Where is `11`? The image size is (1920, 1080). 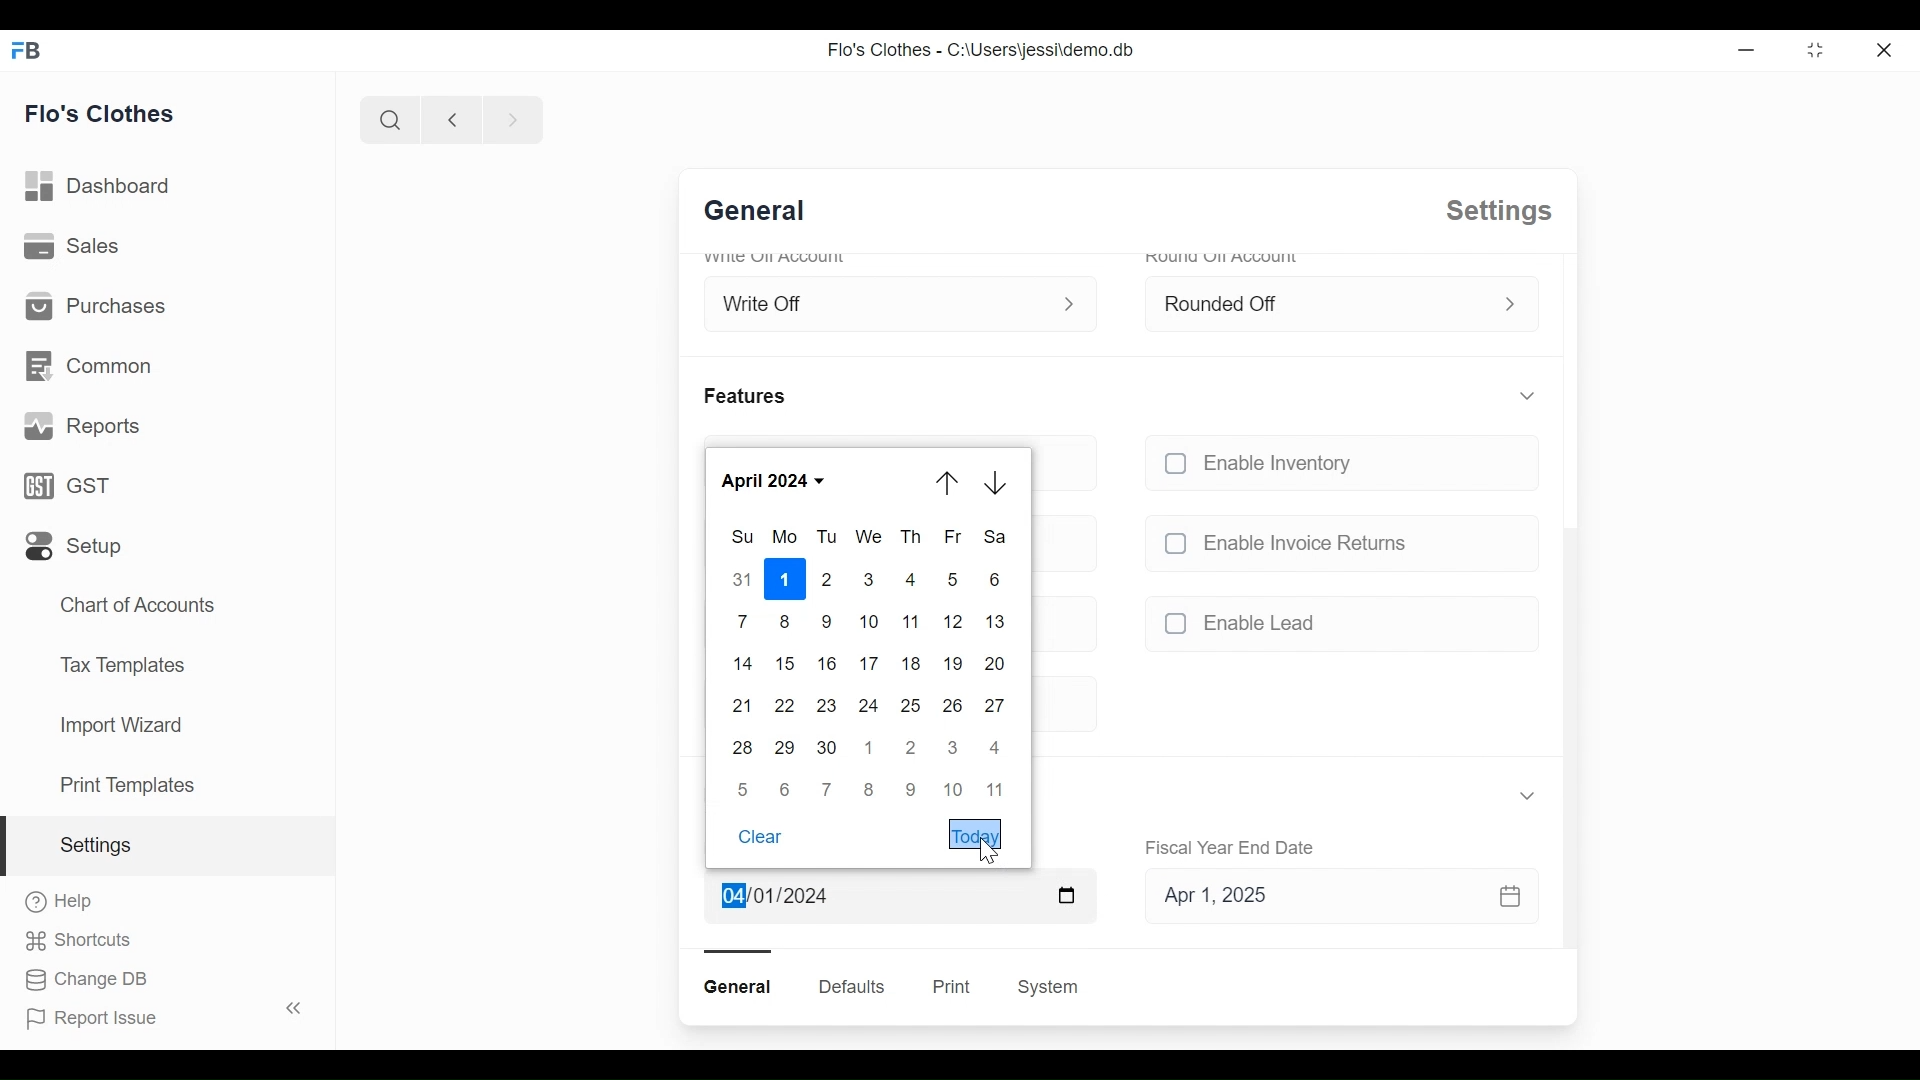 11 is located at coordinates (994, 789).